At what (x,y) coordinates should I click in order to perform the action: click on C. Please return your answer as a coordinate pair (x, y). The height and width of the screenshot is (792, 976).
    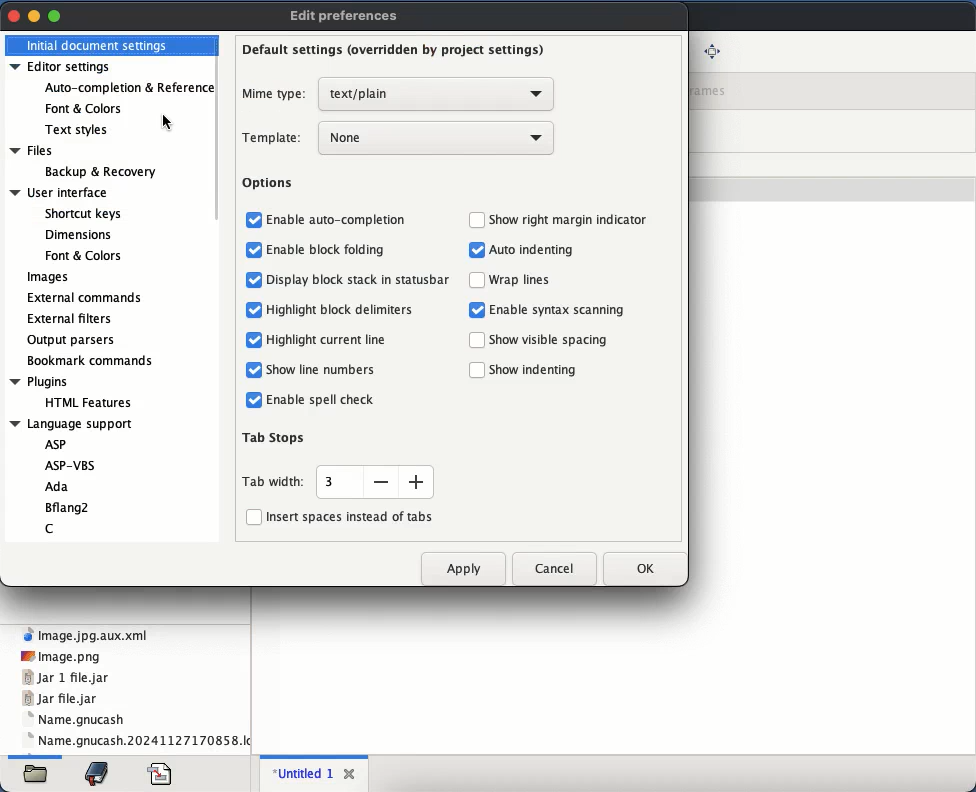
    Looking at the image, I should click on (51, 528).